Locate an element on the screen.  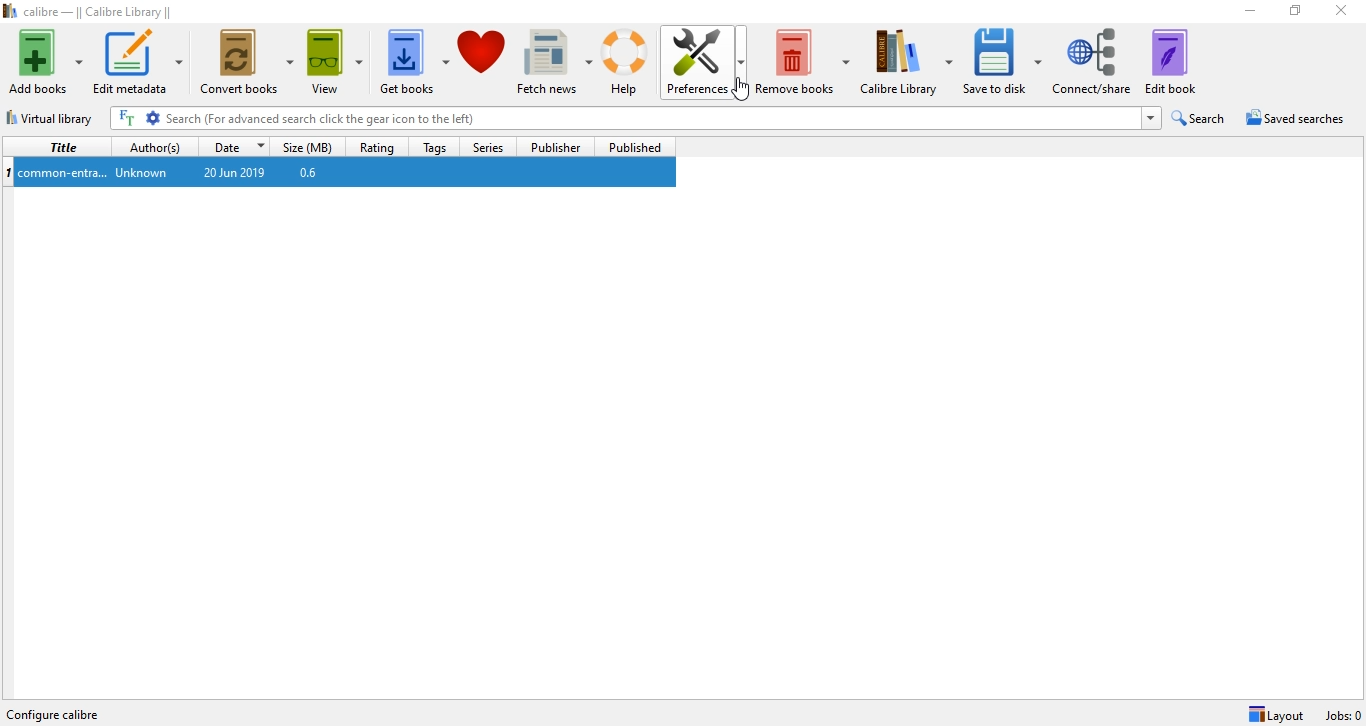
Tags is located at coordinates (434, 146).